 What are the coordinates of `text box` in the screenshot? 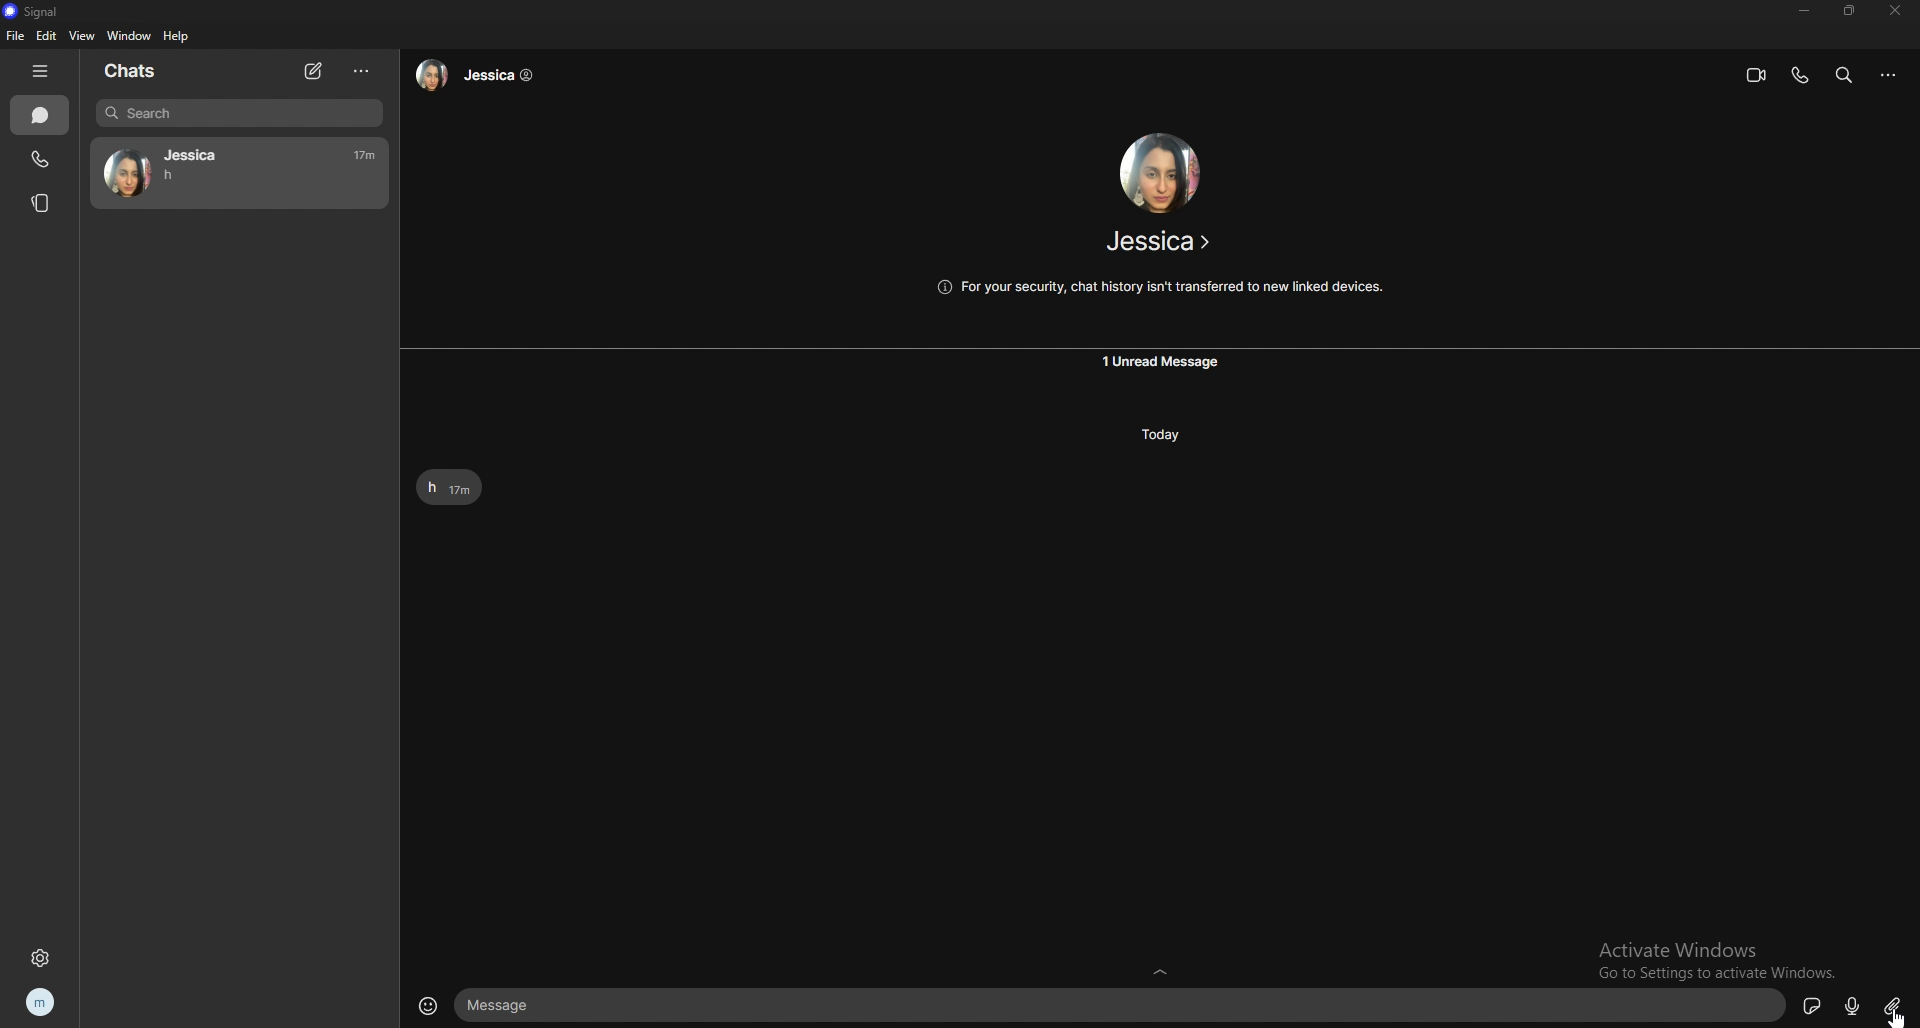 It's located at (1123, 1005).